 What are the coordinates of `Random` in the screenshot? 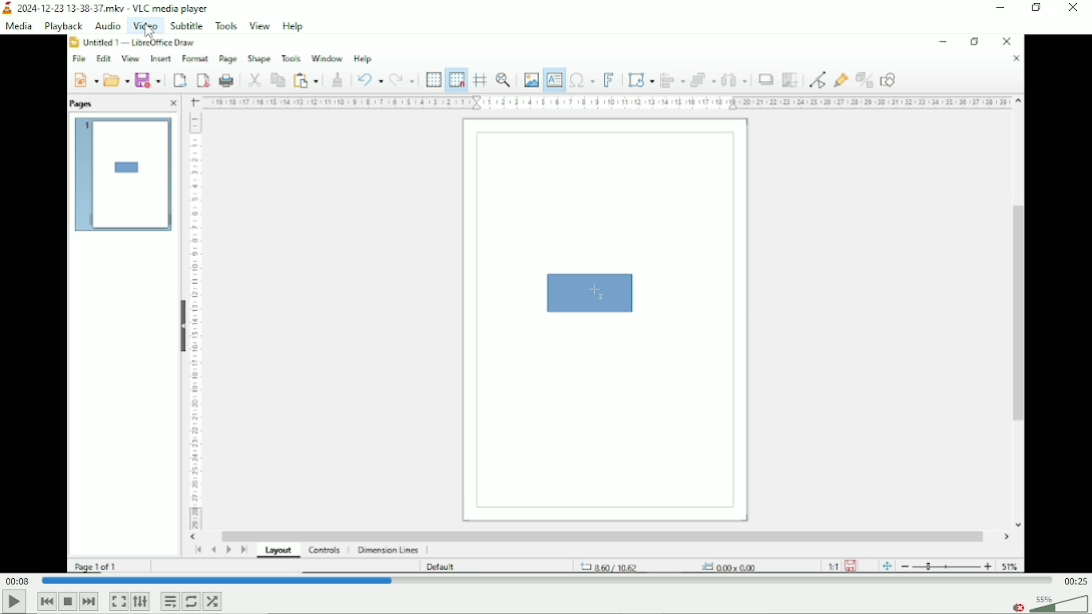 It's located at (213, 601).